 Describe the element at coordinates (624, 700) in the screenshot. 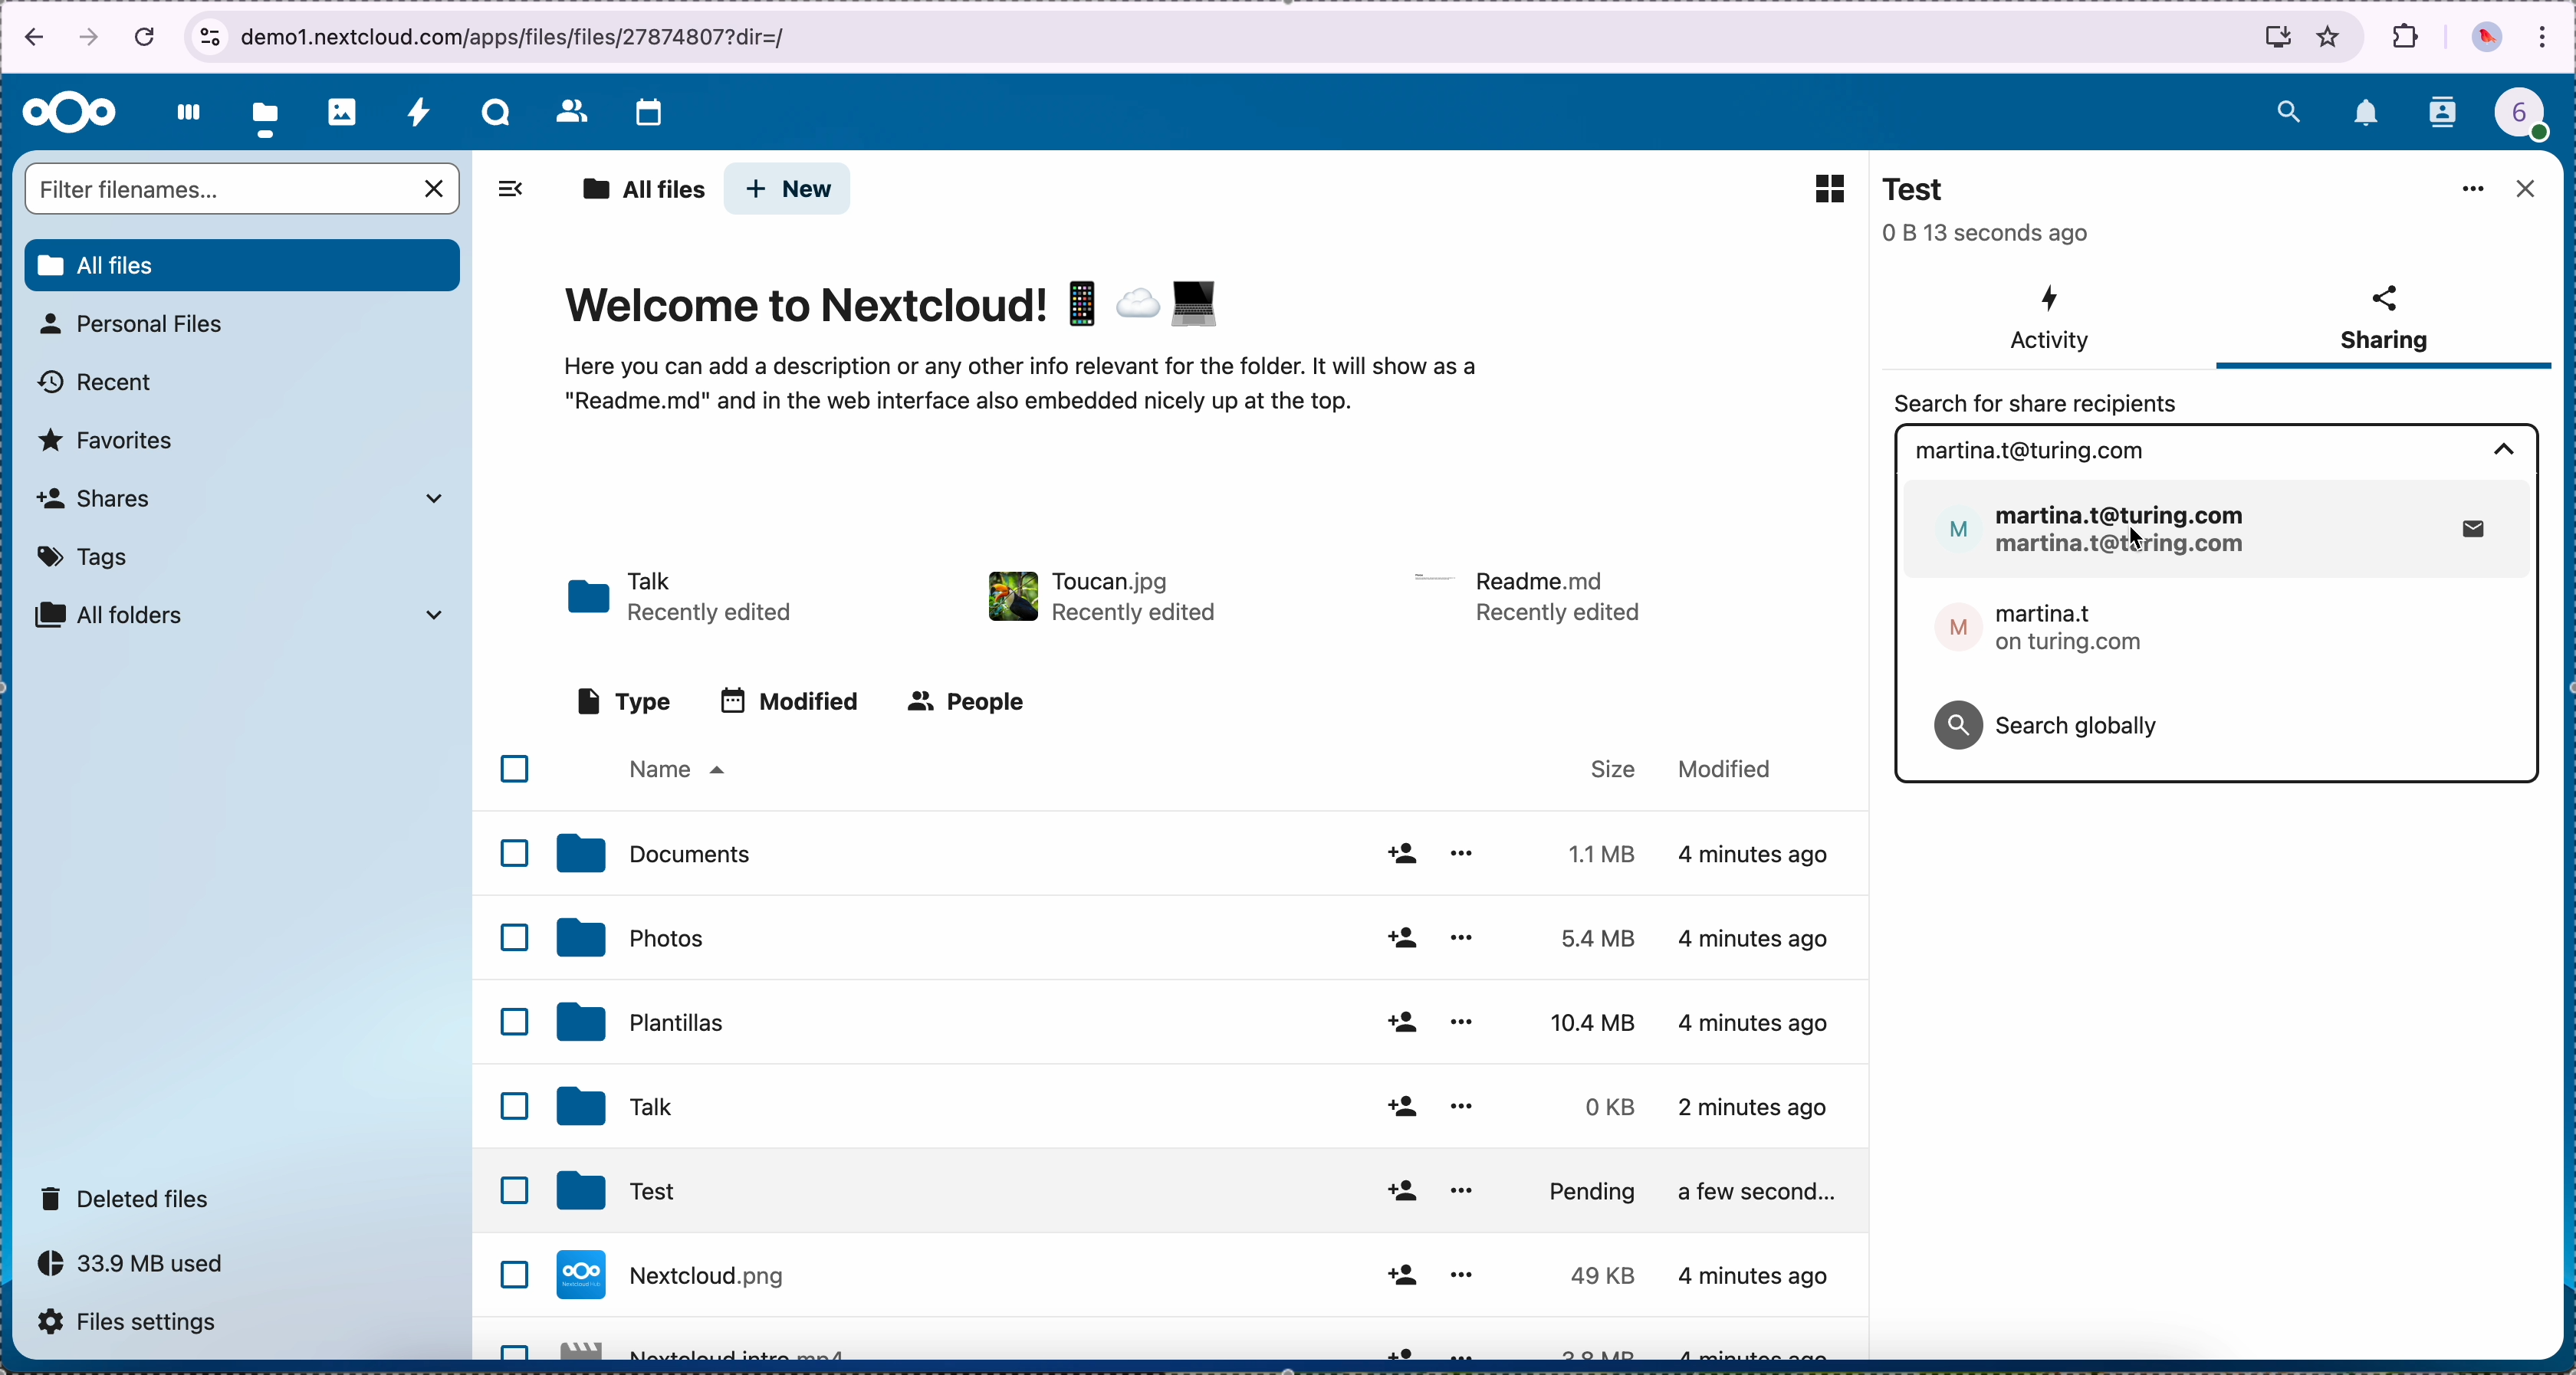

I see `type` at that location.